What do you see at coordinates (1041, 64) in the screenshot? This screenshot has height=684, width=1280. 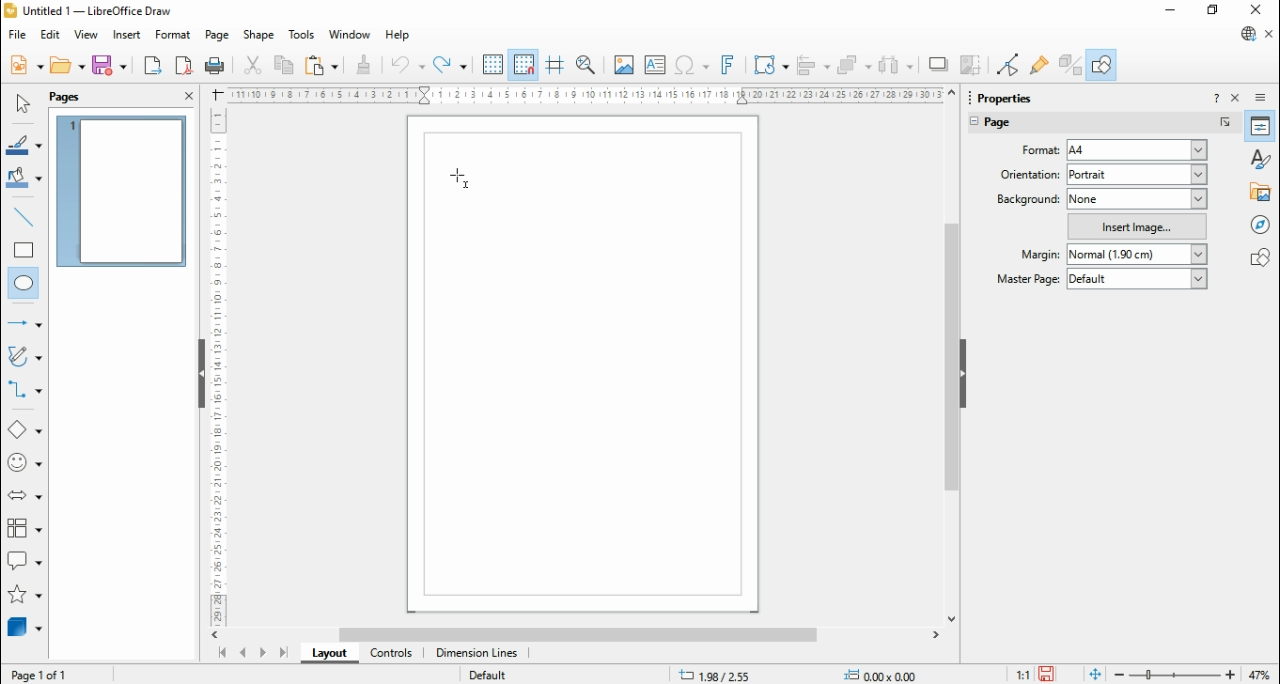 I see `show glue point functions` at bounding box center [1041, 64].